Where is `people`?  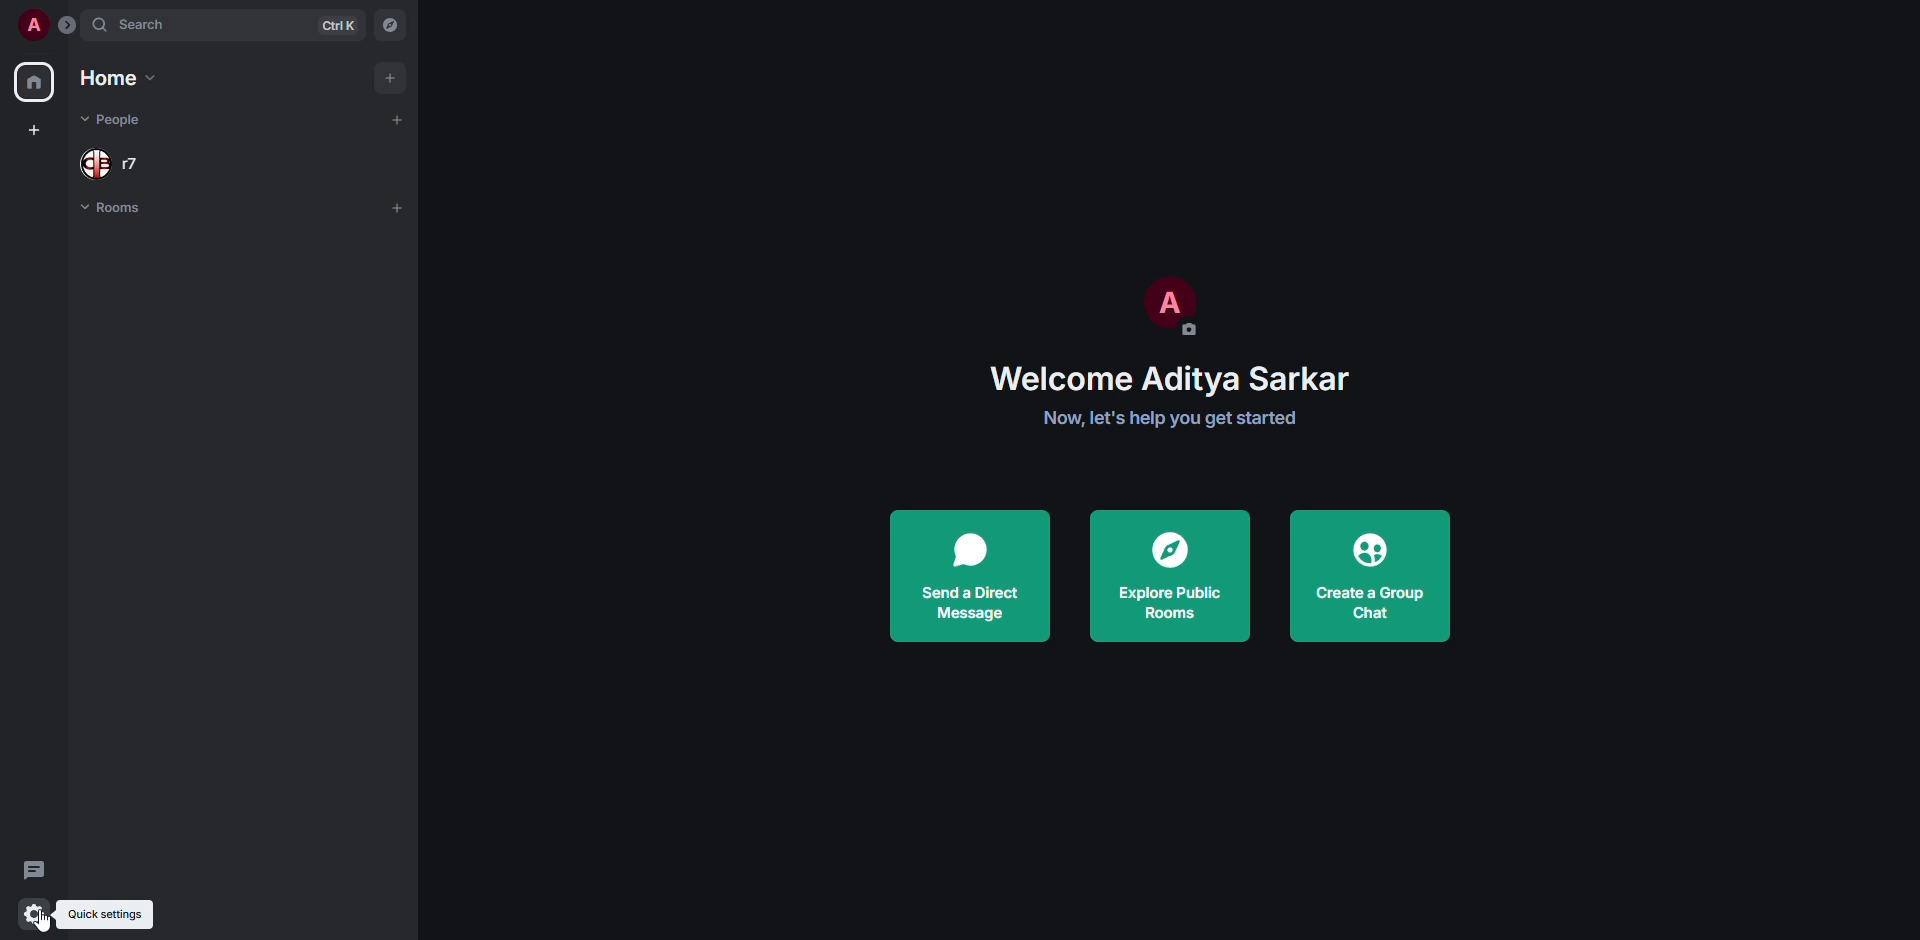
people is located at coordinates (121, 119).